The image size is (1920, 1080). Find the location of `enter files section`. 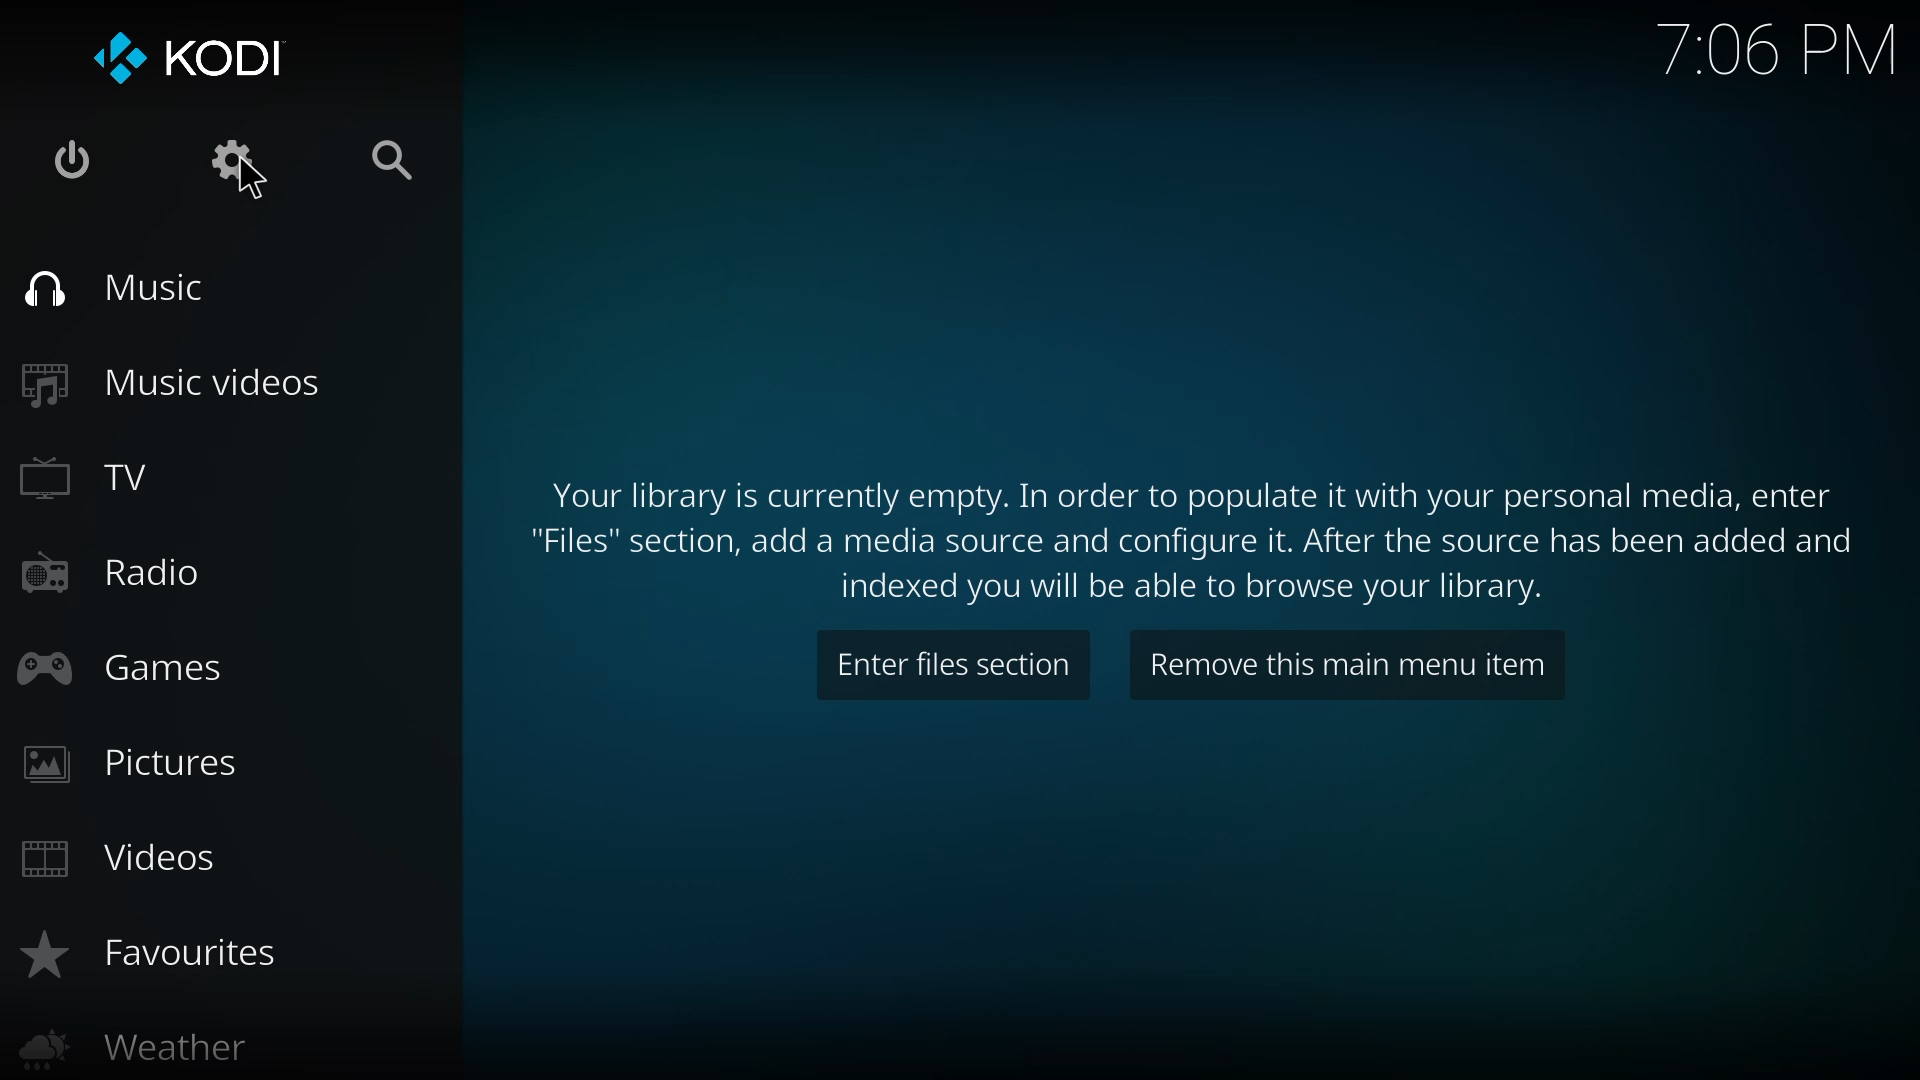

enter files section is located at coordinates (957, 664).